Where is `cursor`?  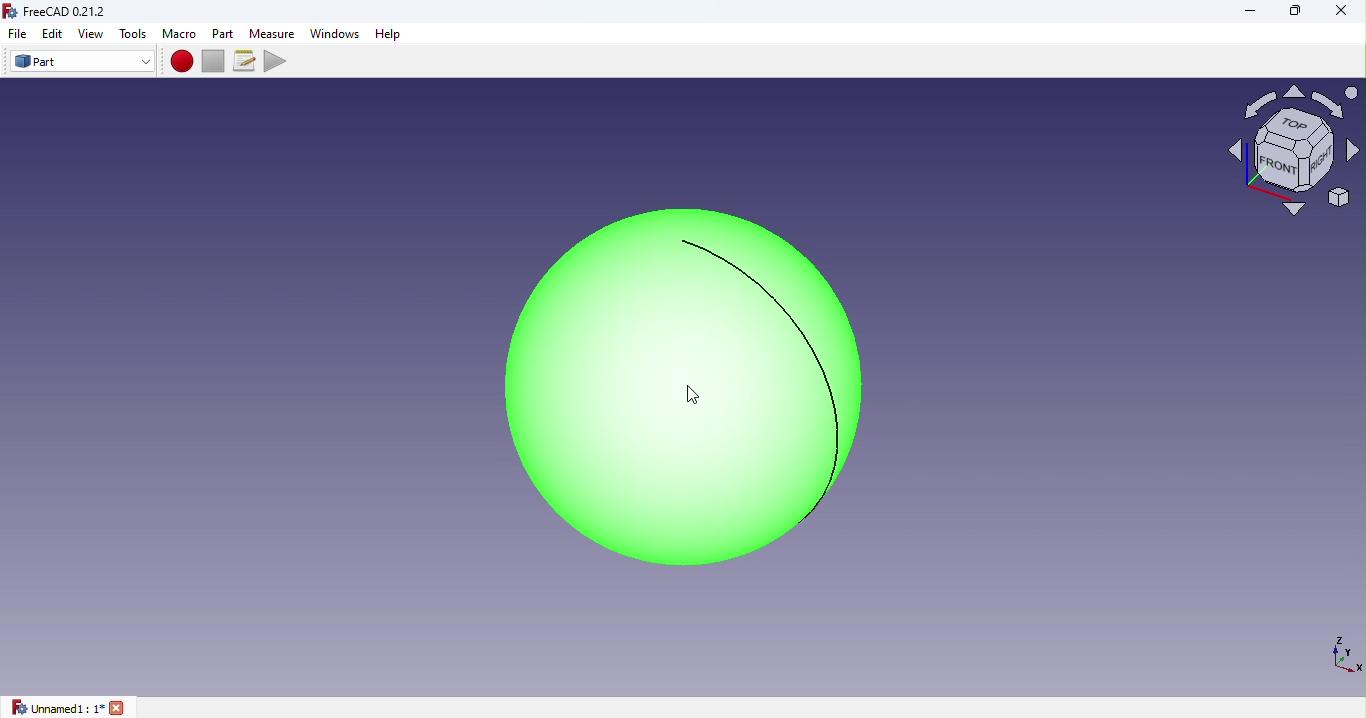 cursor is located at coordinates (693, 395).